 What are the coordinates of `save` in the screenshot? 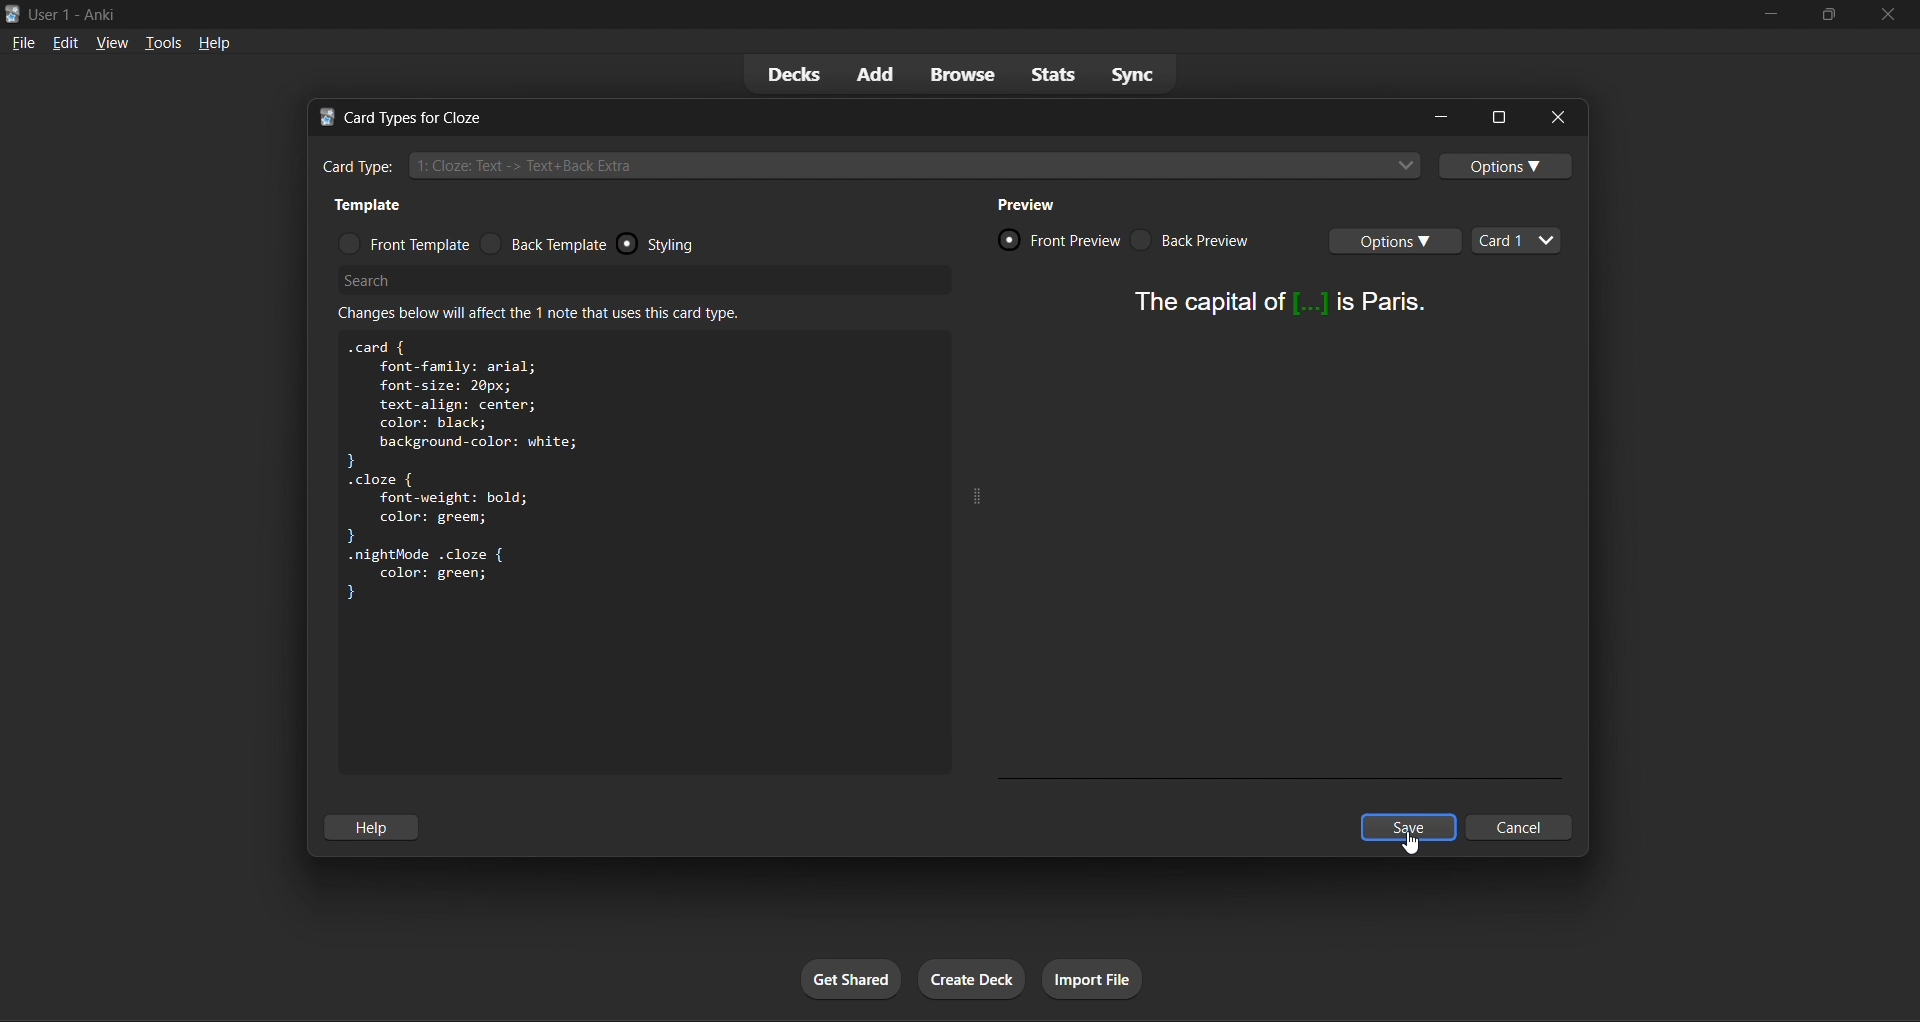 It's located at (1412, 829).